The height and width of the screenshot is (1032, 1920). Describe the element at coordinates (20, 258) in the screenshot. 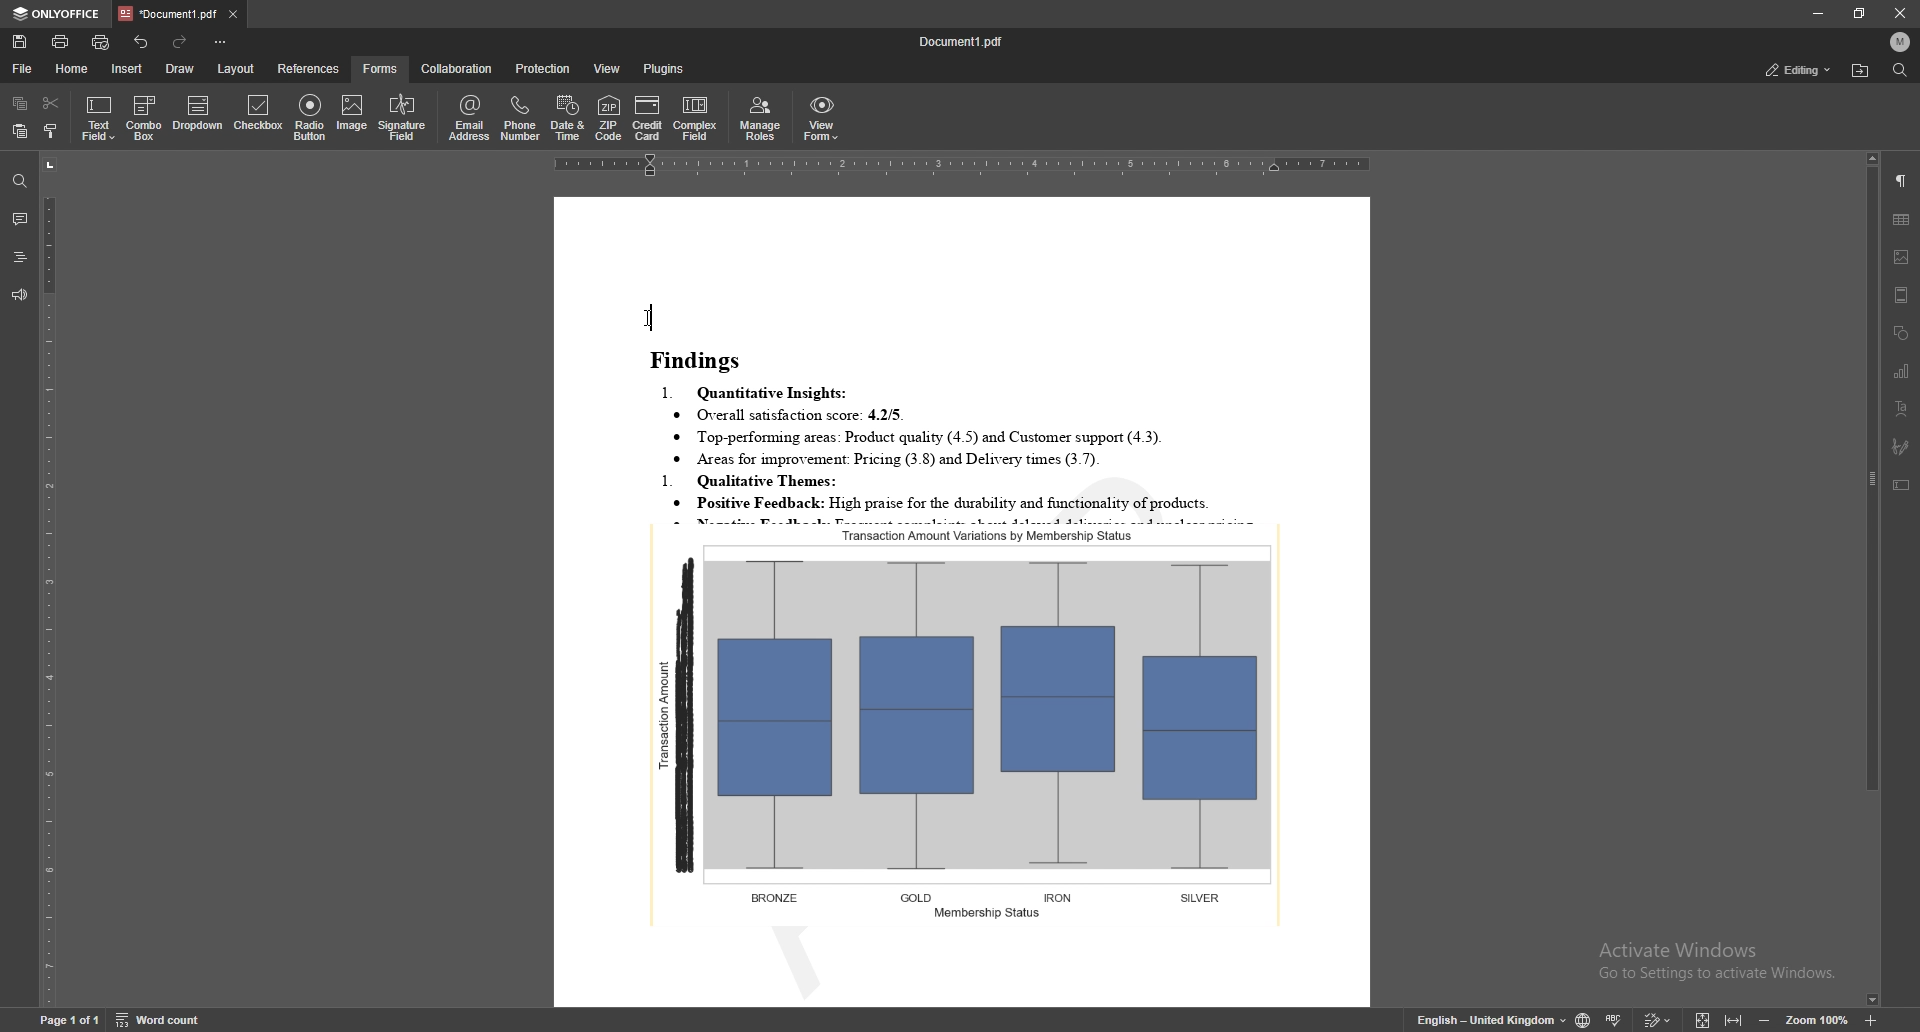

I see `heading` at that location.